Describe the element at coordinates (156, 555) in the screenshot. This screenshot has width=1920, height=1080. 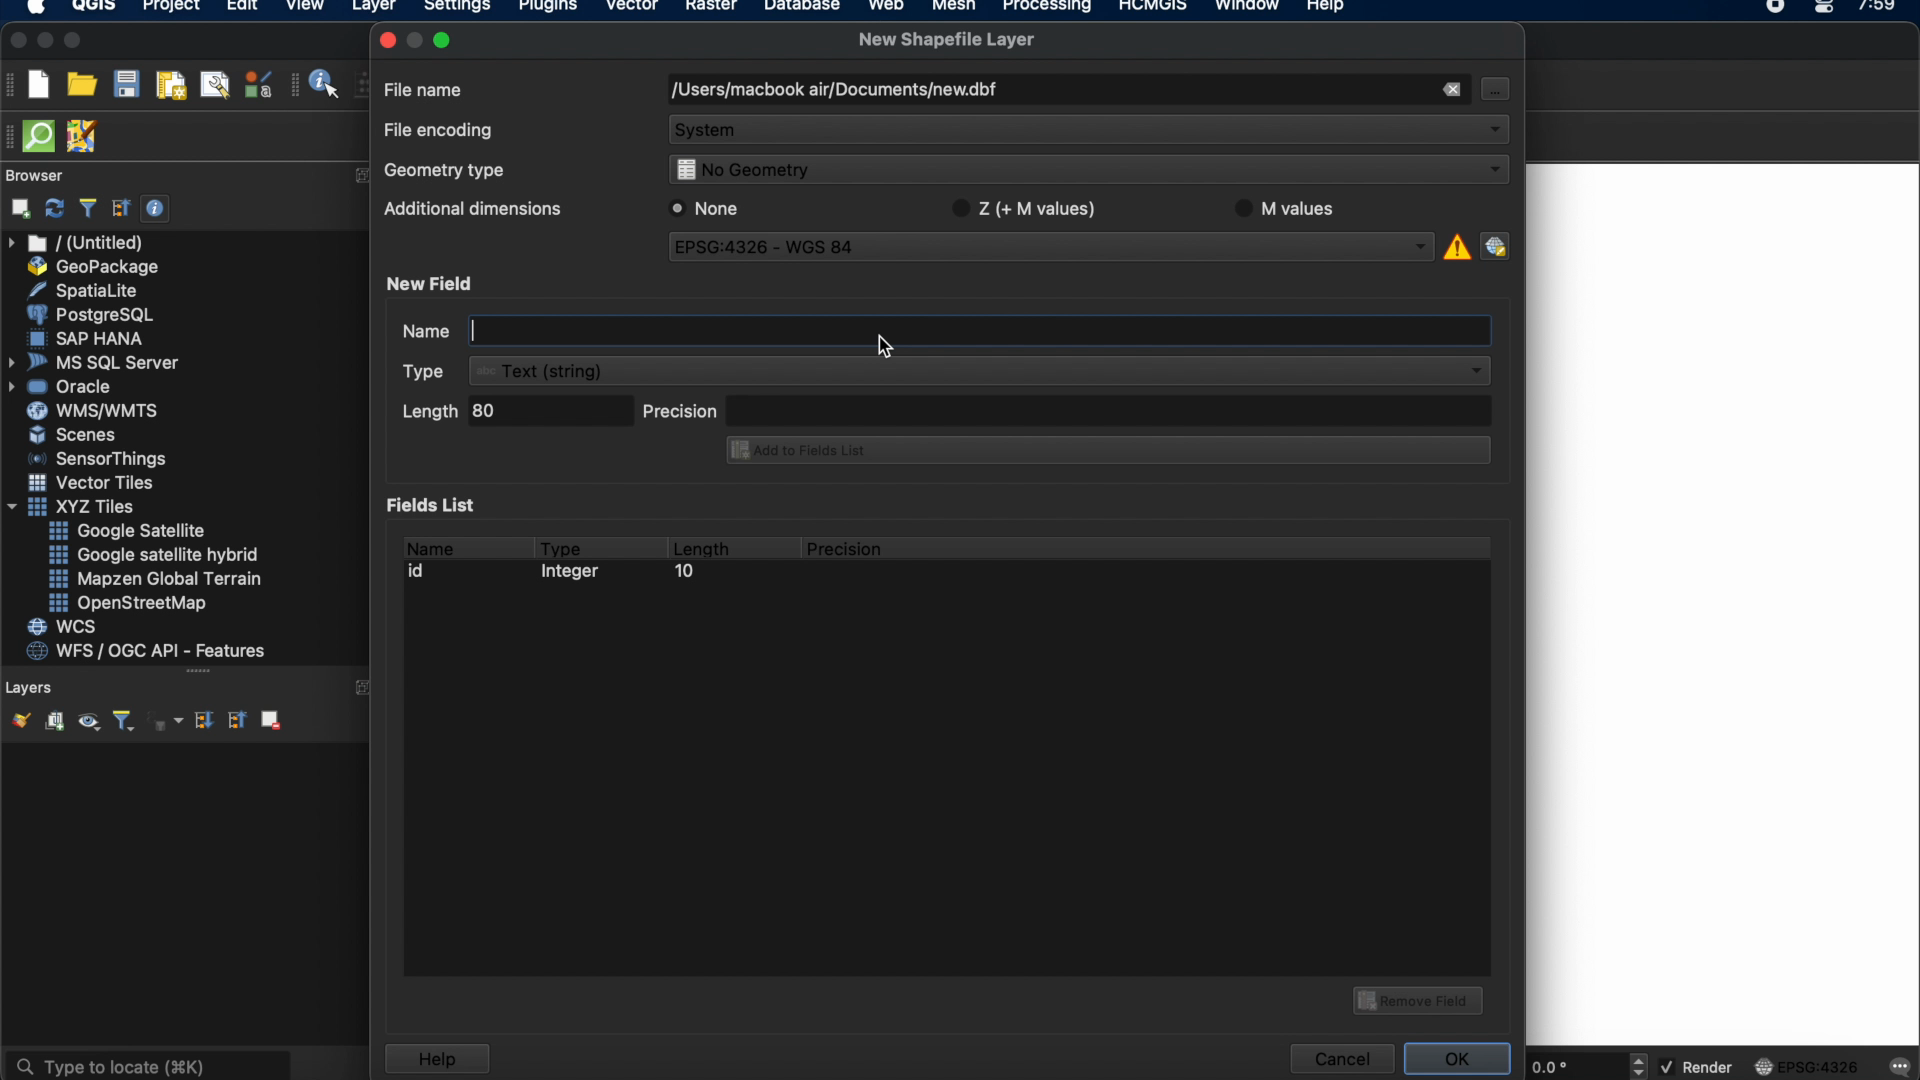
I see `google satellite hybrid` at that location.